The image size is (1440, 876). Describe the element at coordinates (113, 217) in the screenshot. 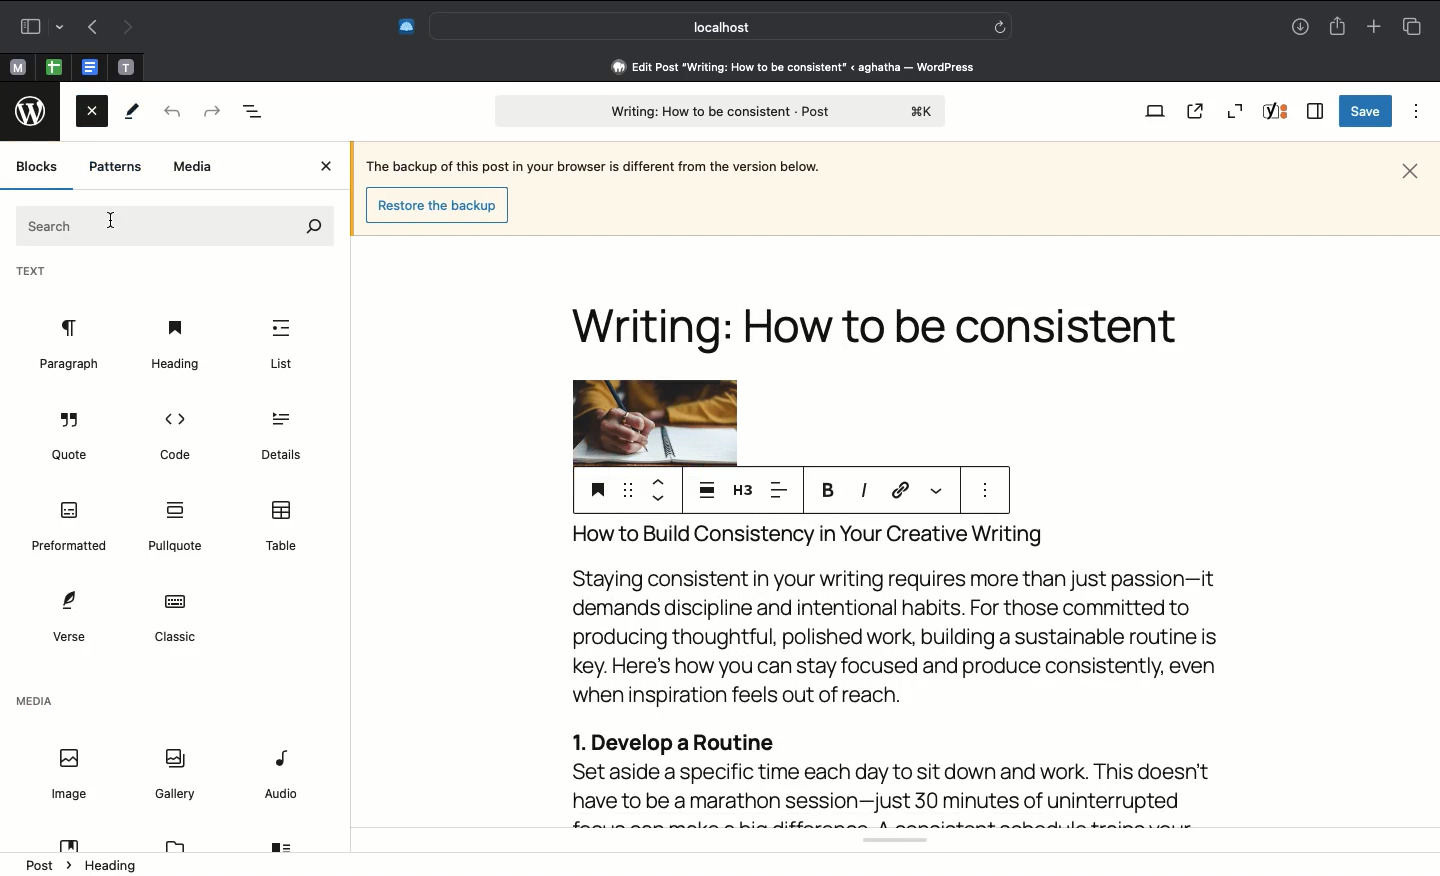

I see `cursor` at that location.